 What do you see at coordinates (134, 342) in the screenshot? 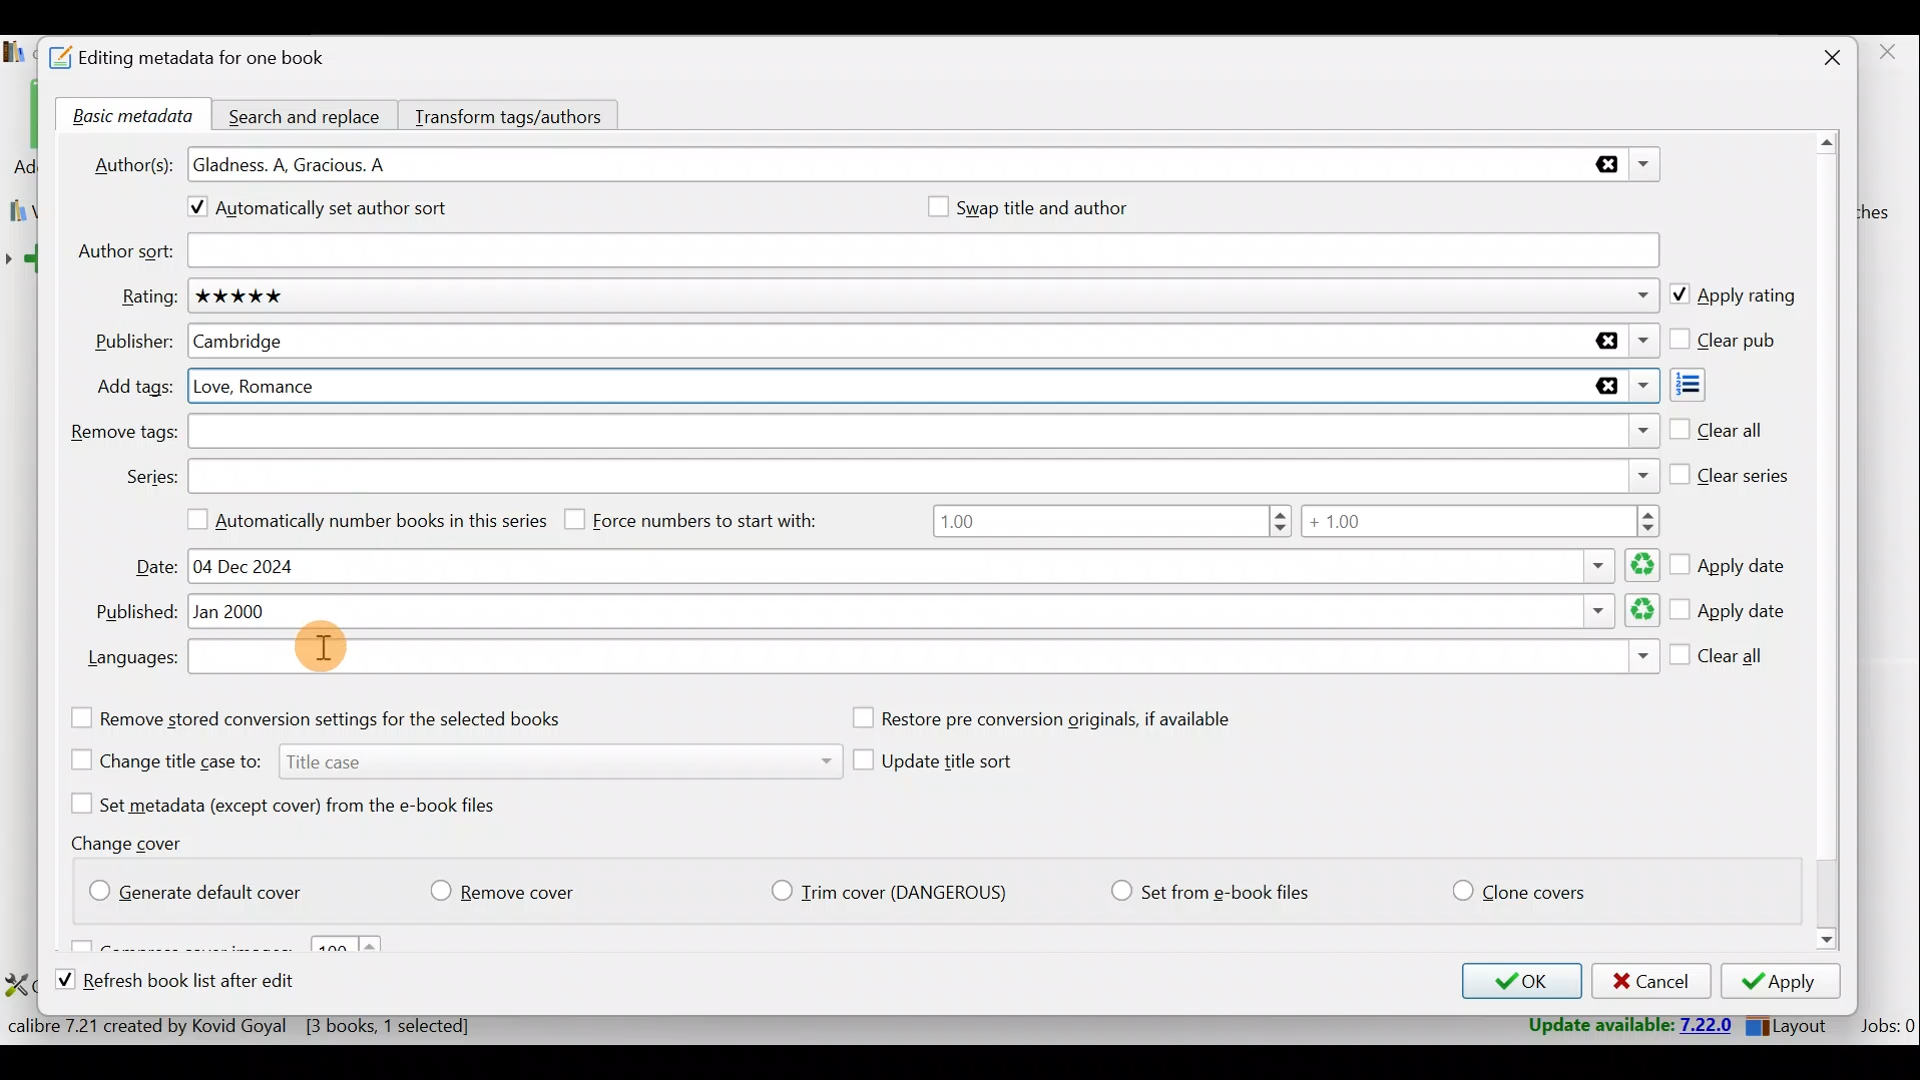
I see `Publisher:` at bounding box center [134, 342].